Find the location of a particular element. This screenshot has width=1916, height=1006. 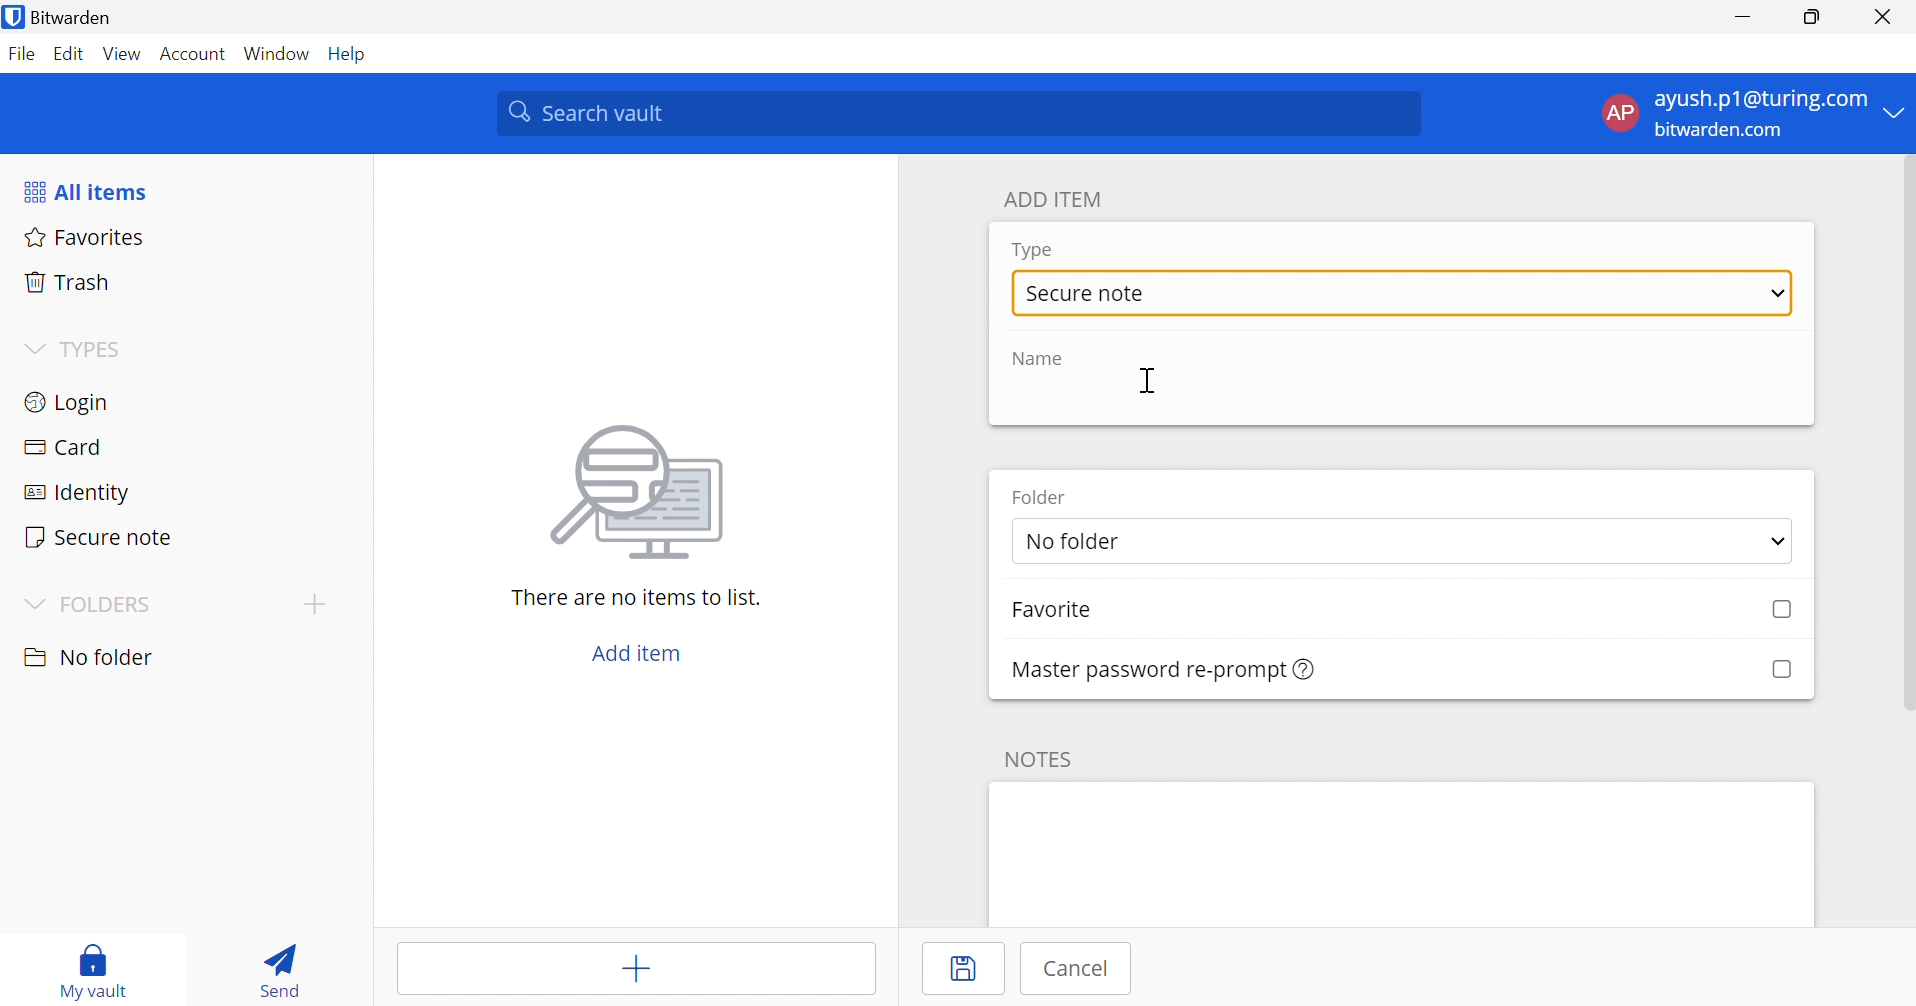

Identity is located at coordinates (75, 493).